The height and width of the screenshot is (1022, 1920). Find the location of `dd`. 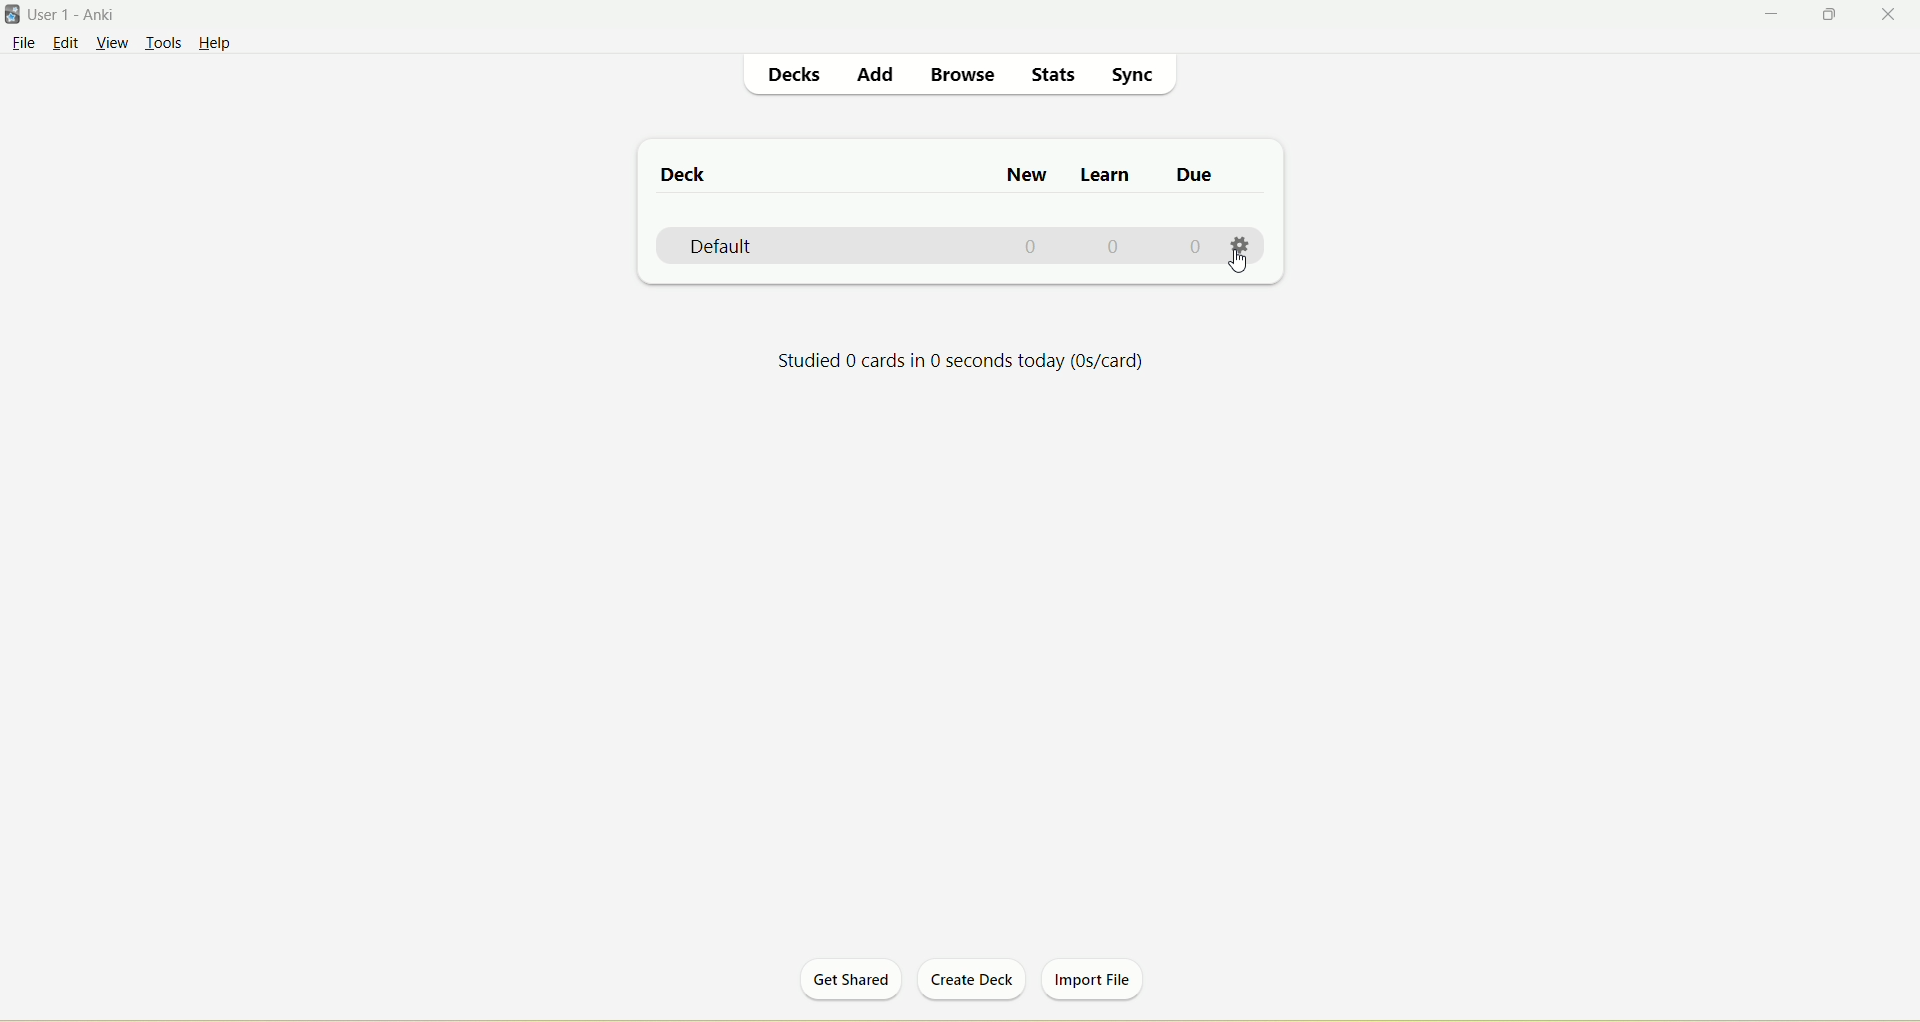

dd is located at coordinates (878, 77).